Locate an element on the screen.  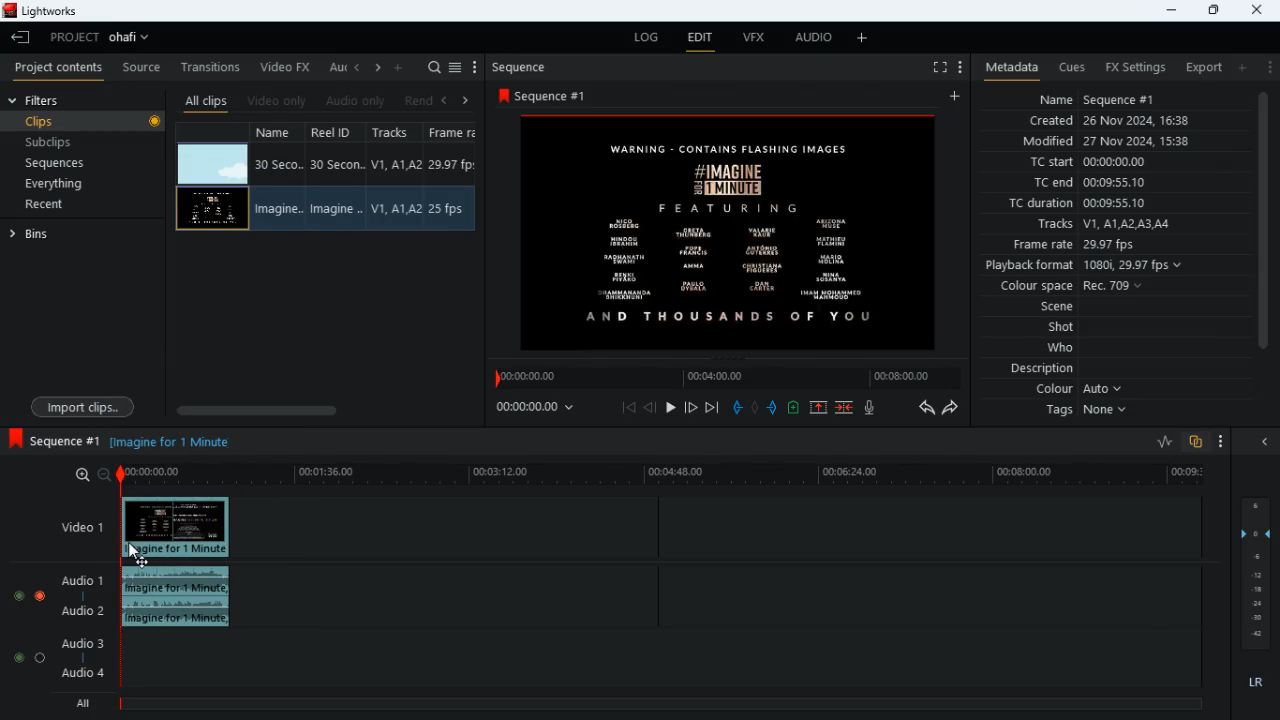
modified is located at coordinates (1113, 141).